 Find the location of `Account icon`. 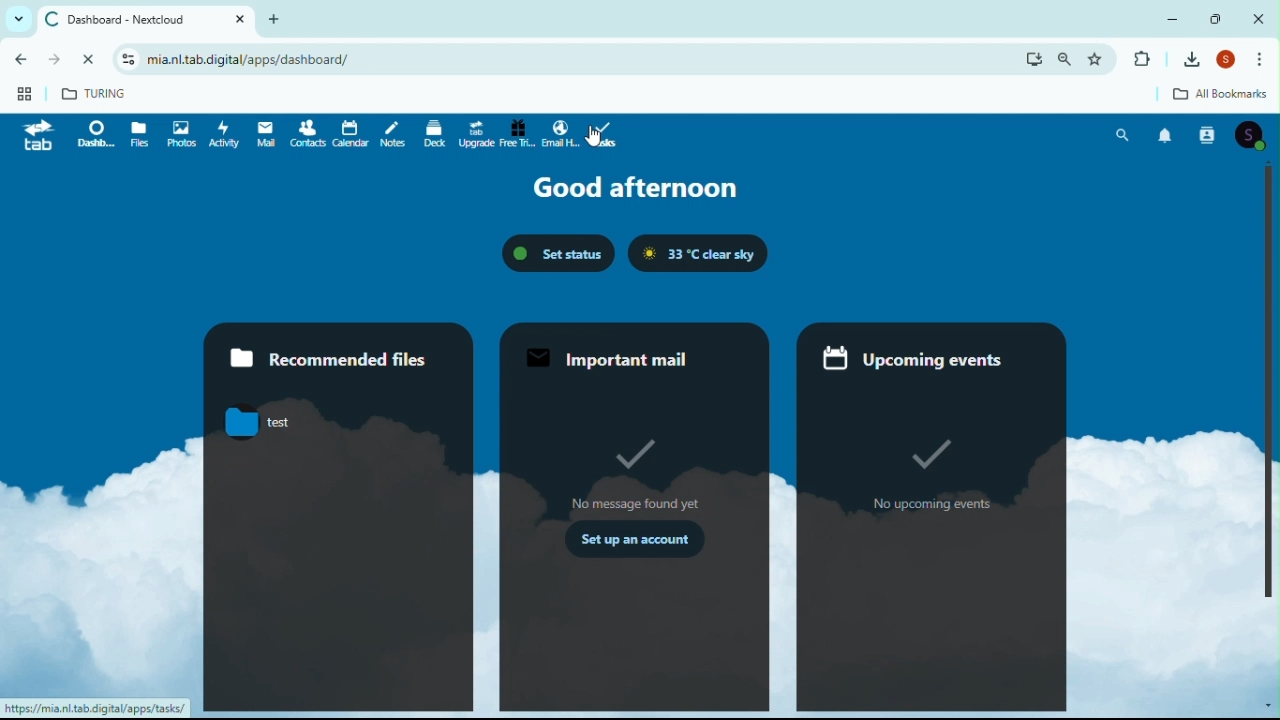

Account icon is located at coordinates (1230, 61).